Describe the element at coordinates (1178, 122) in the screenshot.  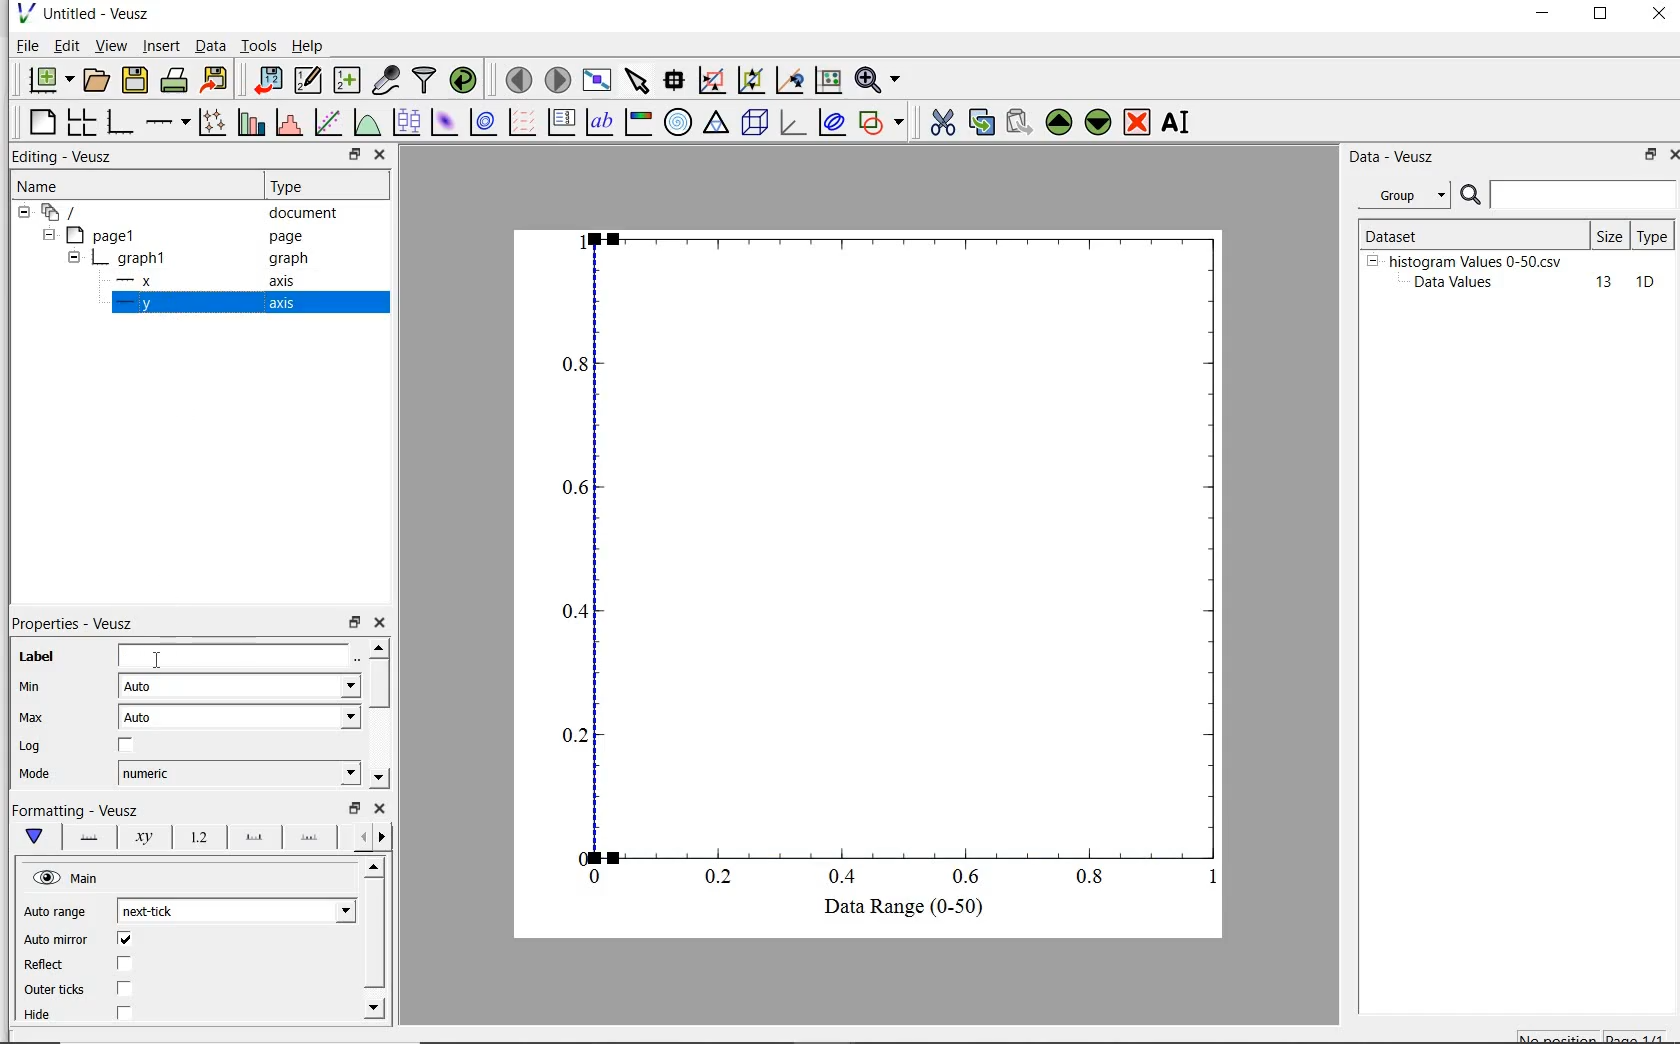
I see `rename the selected widget` at that location.